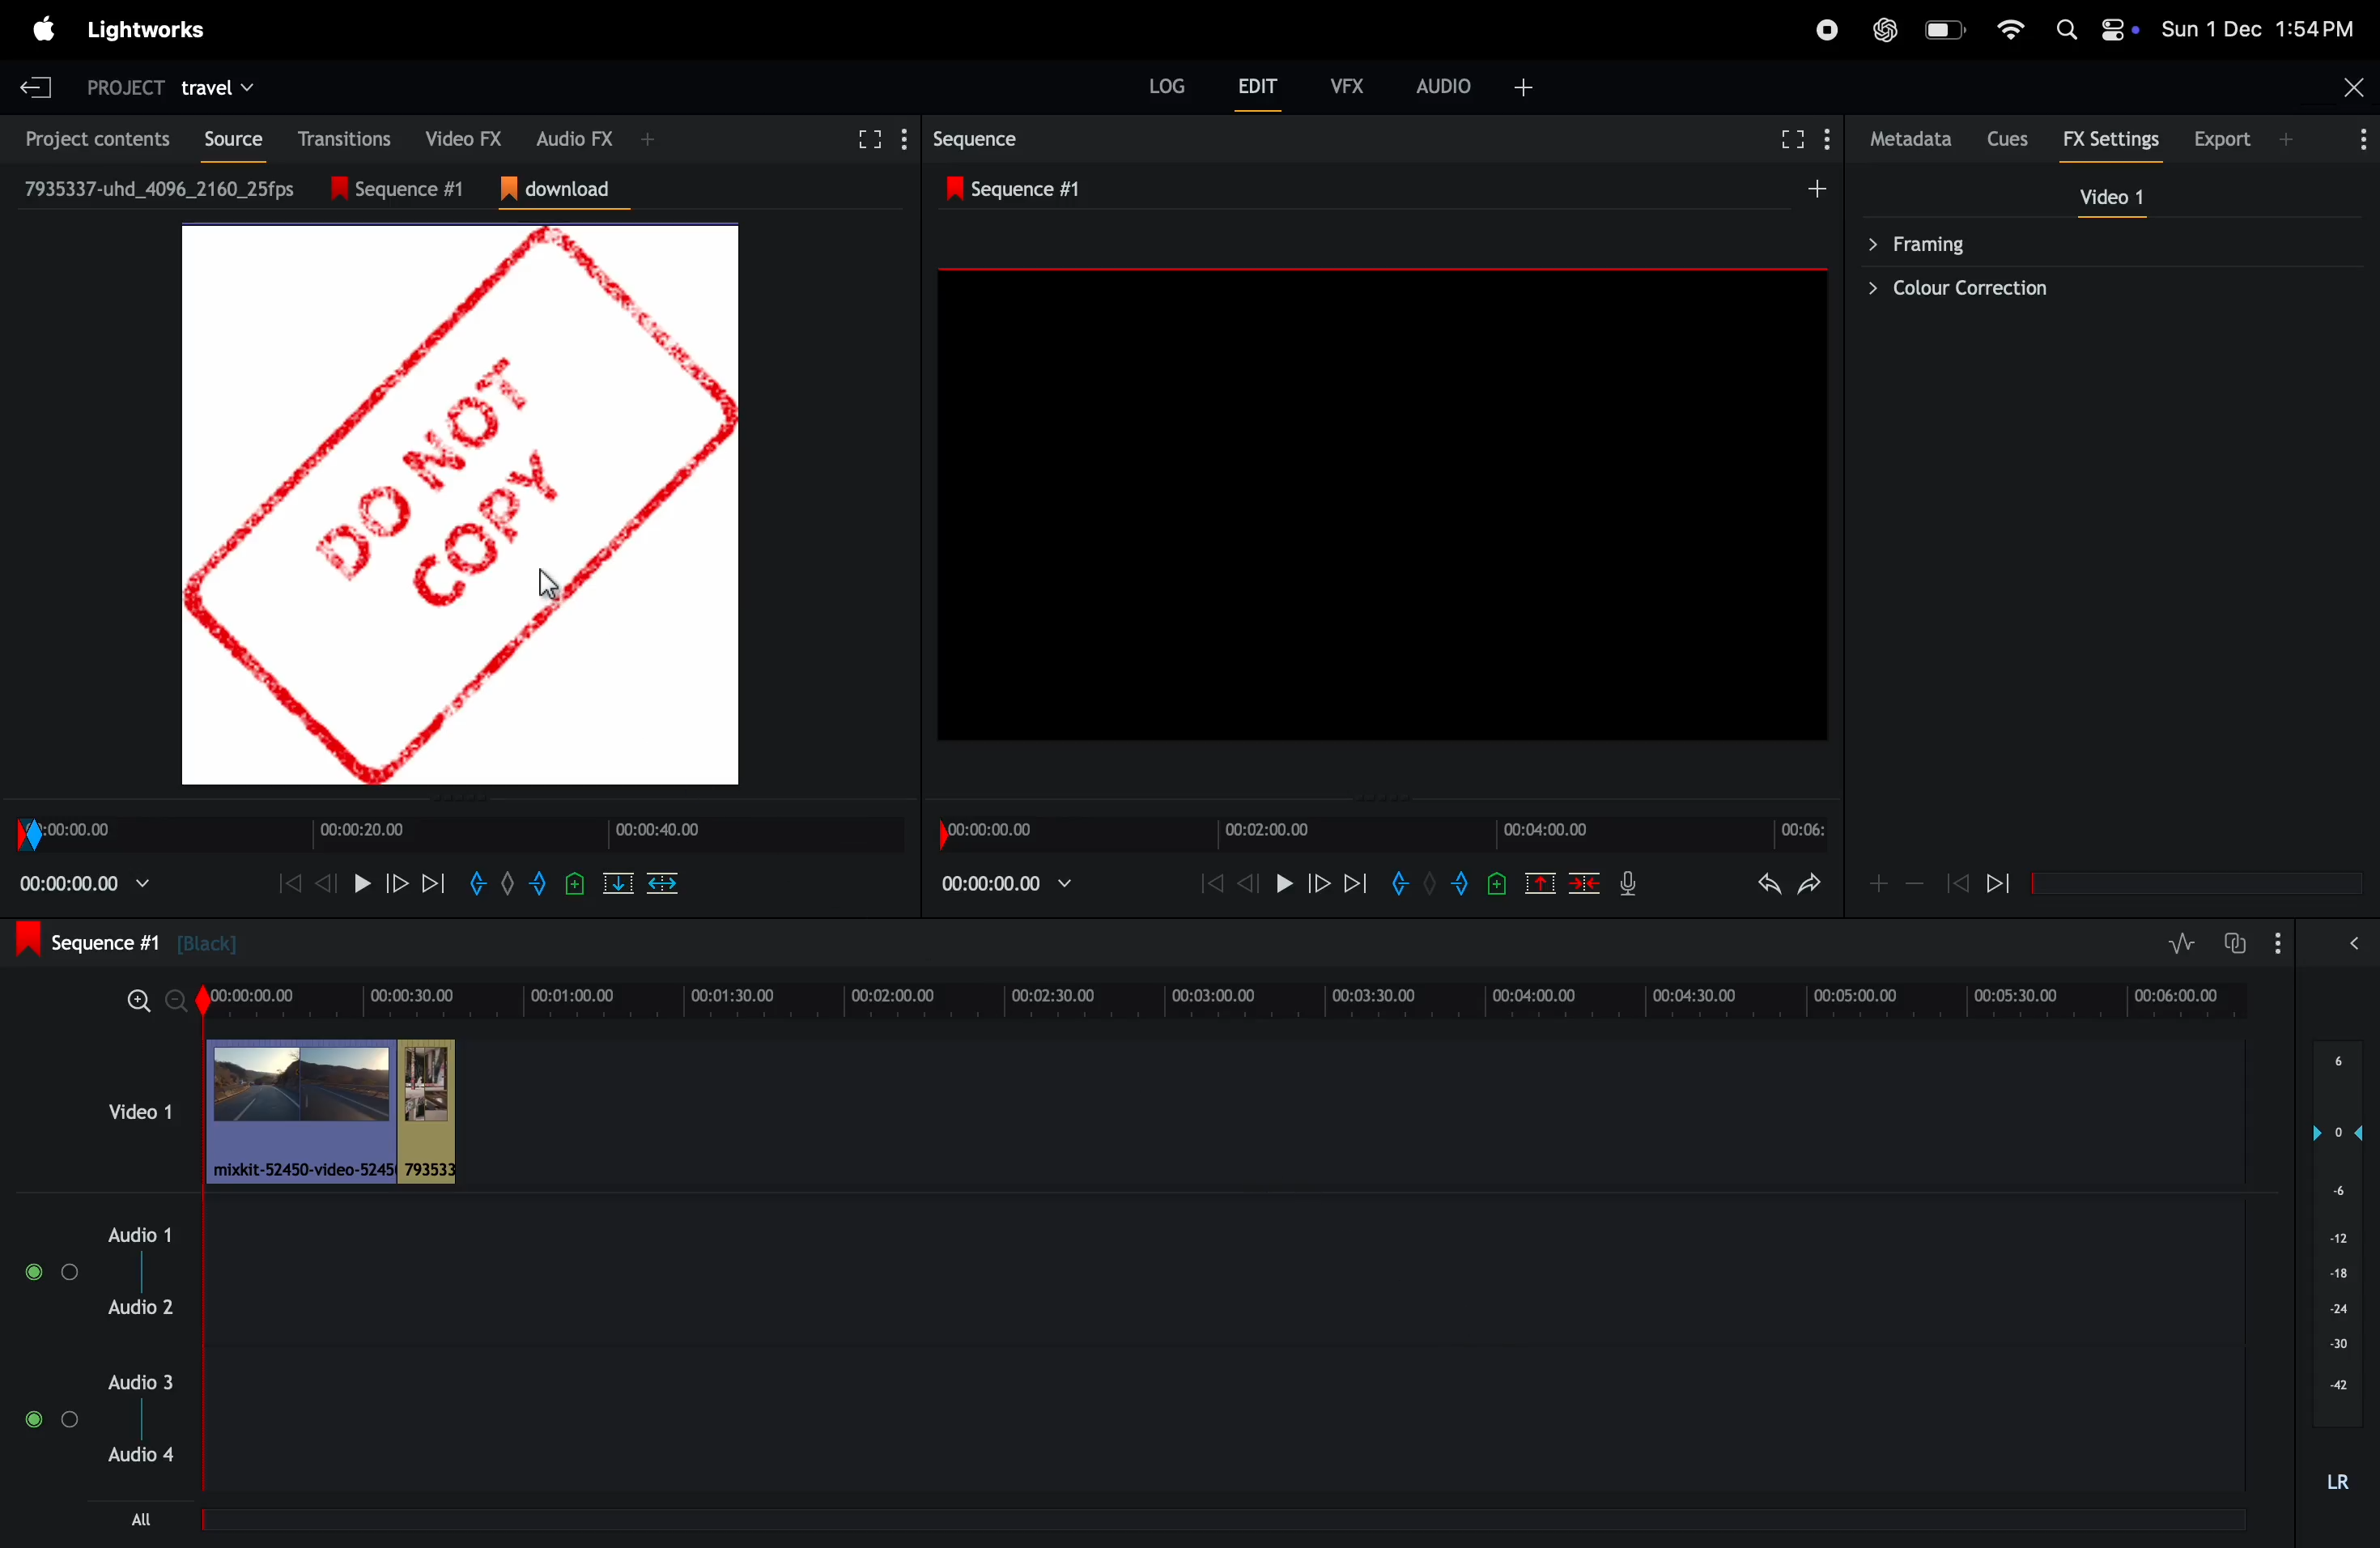 Image resolution: width=2380 pixels, height=1548 pixels. What do you see at coordinates (1284, 882) in the screenshot?
I see `pause play` at bounding box center [1284, 882].